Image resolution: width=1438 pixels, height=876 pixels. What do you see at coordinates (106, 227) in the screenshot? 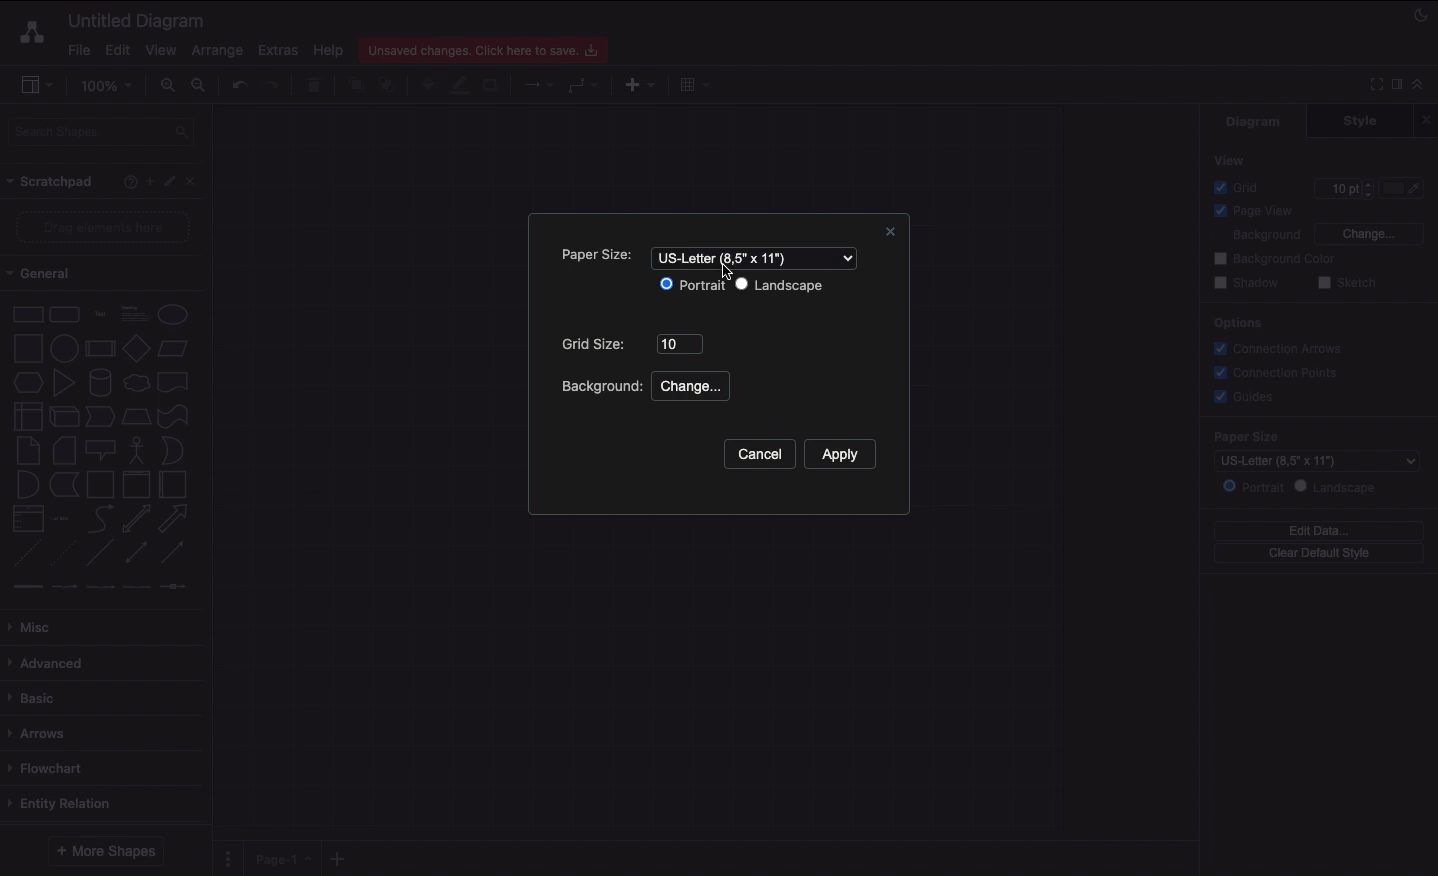
I see `Drag elements here` at bounding box center [106, 227].